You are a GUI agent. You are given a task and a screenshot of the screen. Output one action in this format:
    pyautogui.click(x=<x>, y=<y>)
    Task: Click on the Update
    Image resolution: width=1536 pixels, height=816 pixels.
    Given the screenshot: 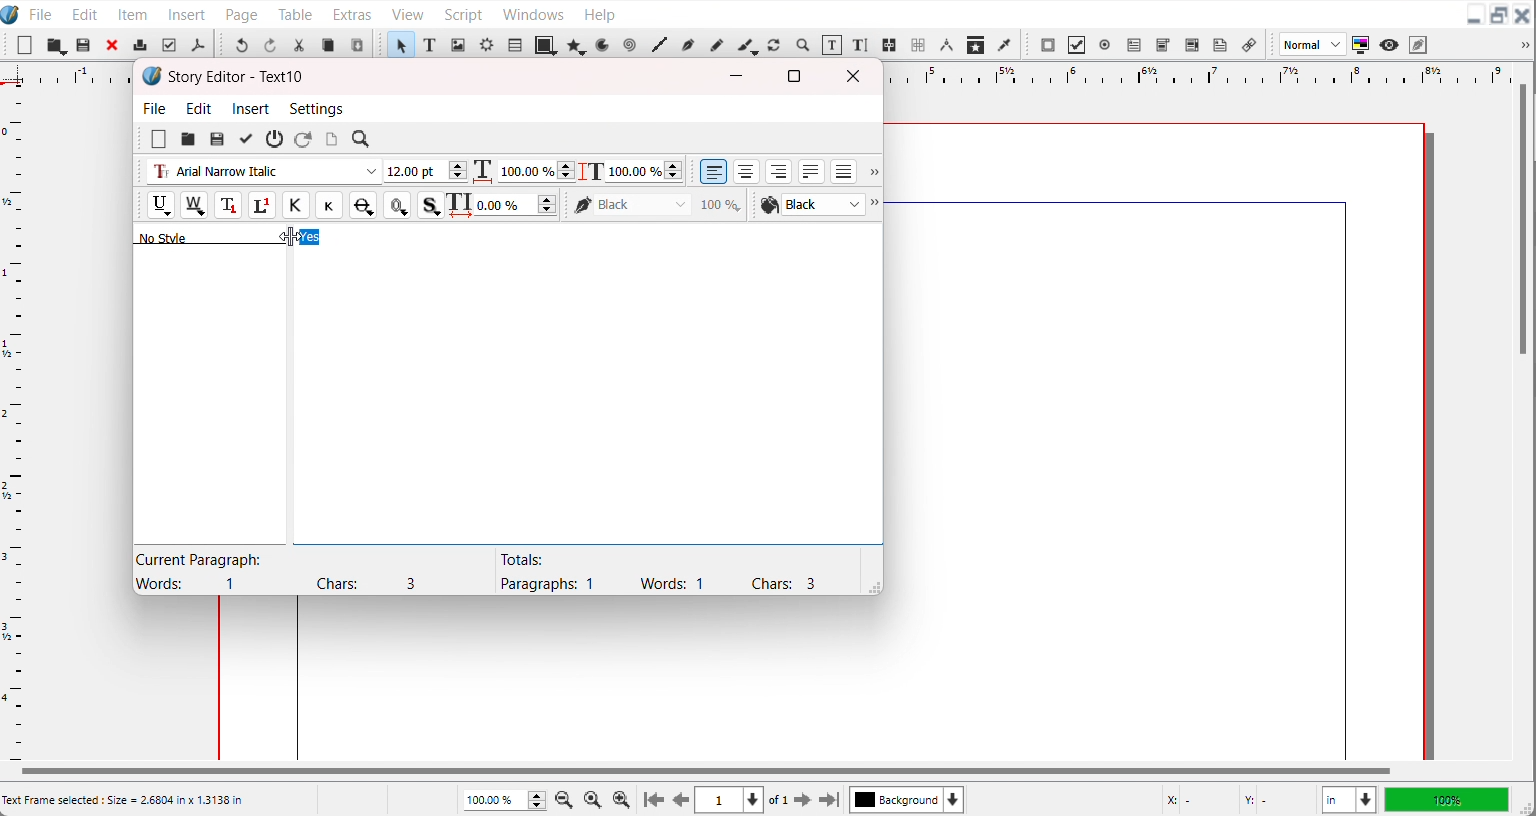 What is the action you would take?
    pyautogui.click(x=245, y=139)
    